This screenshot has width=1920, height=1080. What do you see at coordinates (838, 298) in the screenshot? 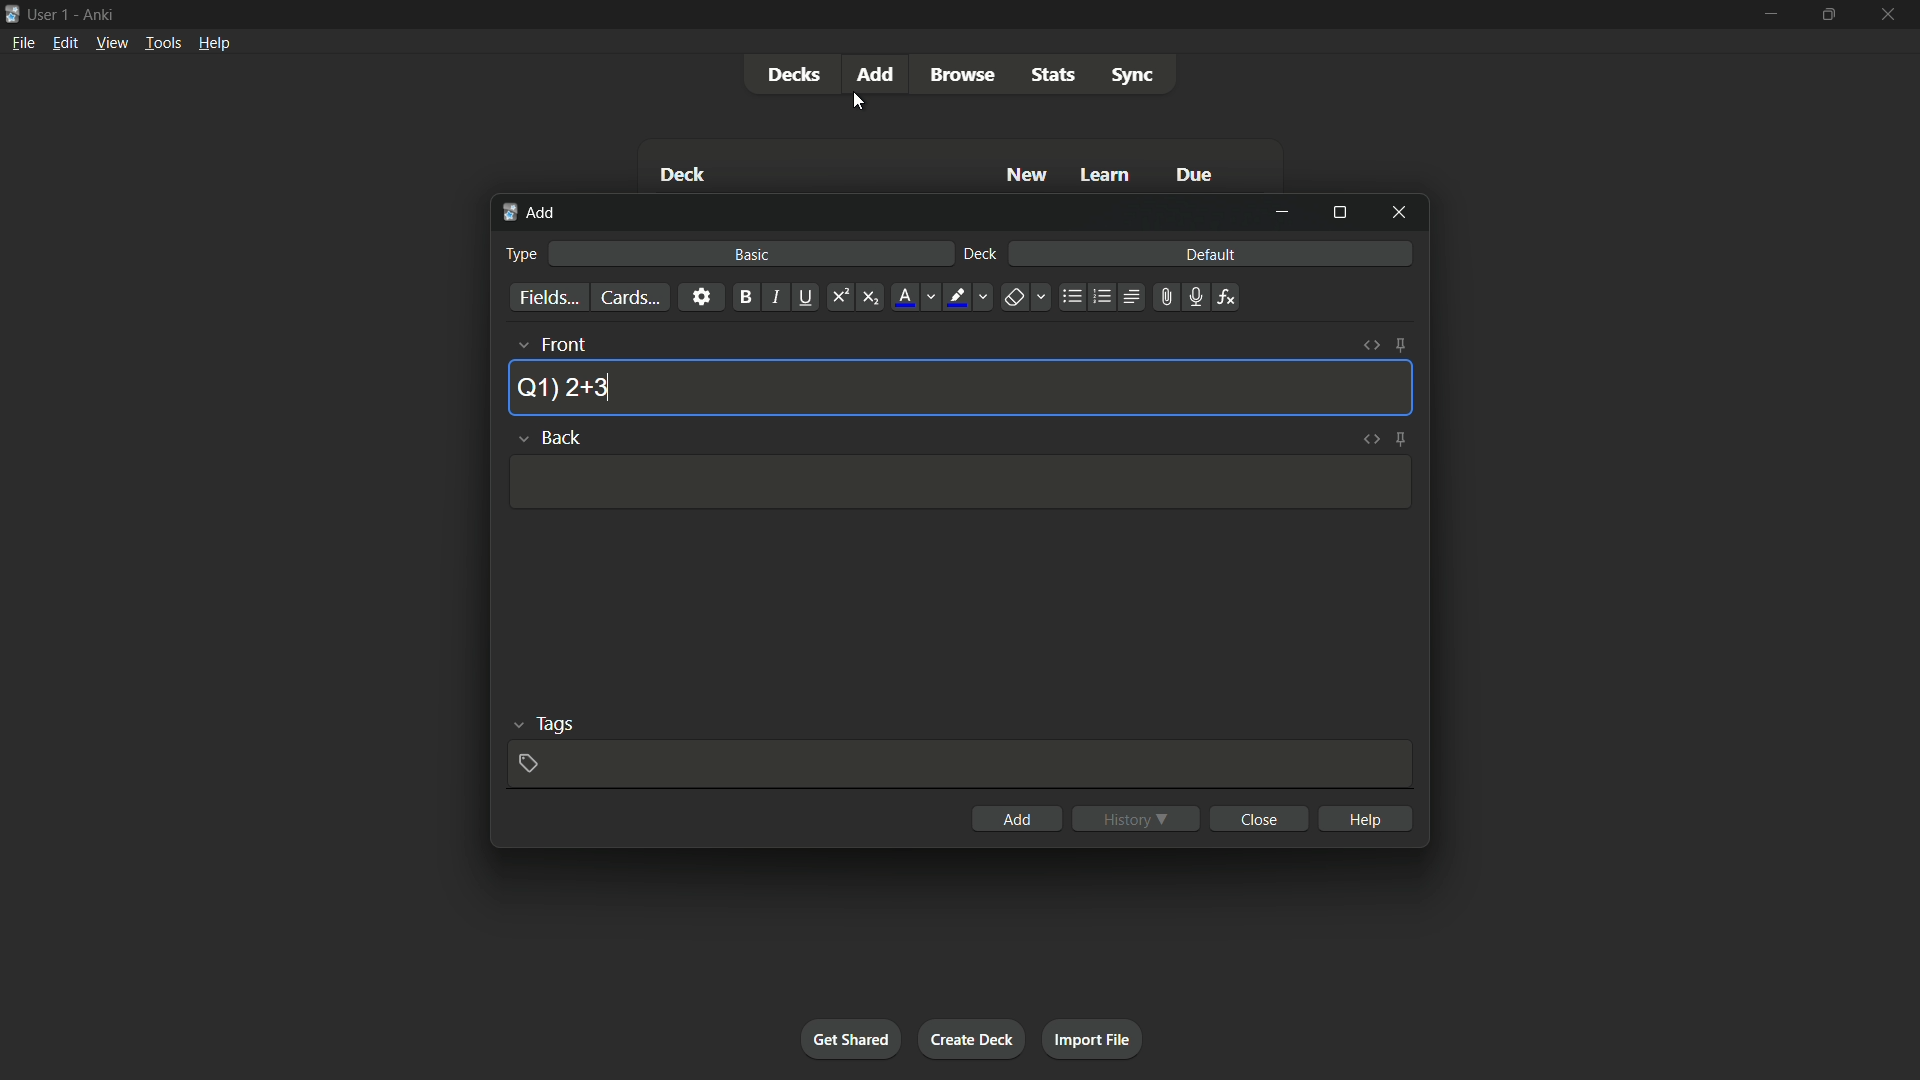
I see `supercript` at bounding box center [838, 298].